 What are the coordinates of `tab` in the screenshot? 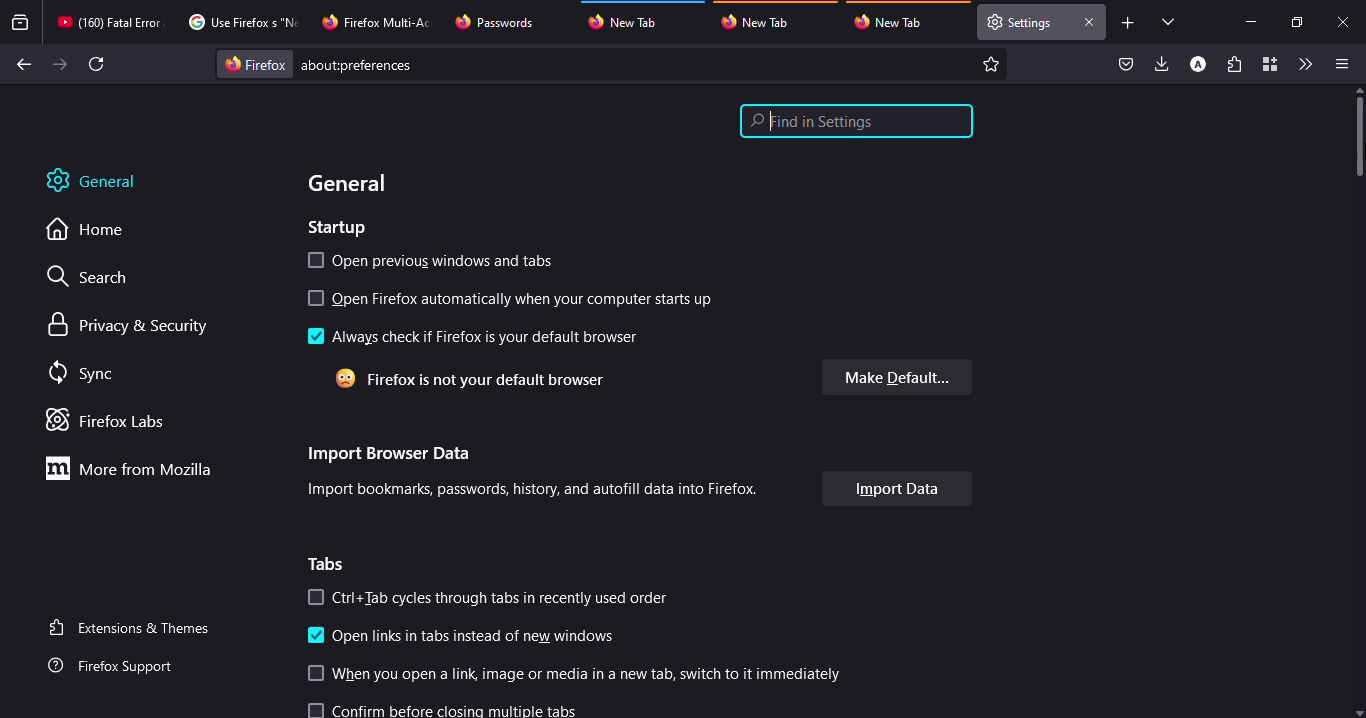 It's located at (632, 19).